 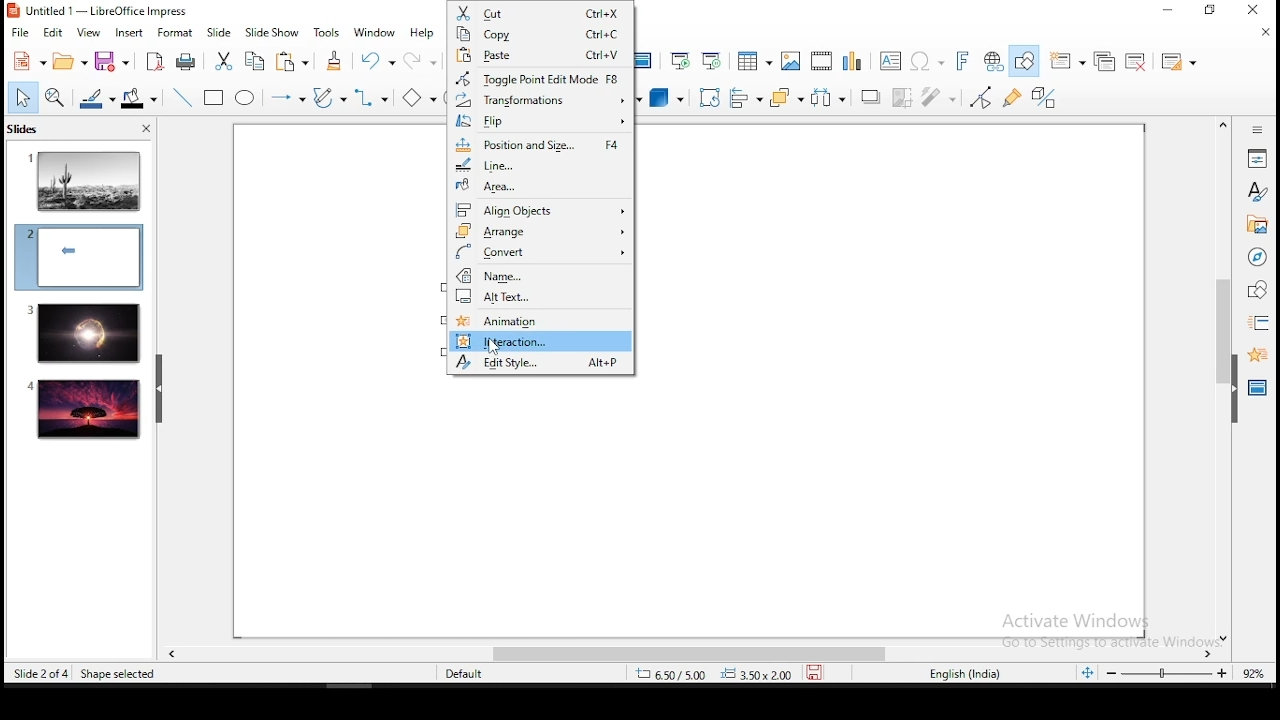 I want to click on distribute, so click(x=830, y=98).